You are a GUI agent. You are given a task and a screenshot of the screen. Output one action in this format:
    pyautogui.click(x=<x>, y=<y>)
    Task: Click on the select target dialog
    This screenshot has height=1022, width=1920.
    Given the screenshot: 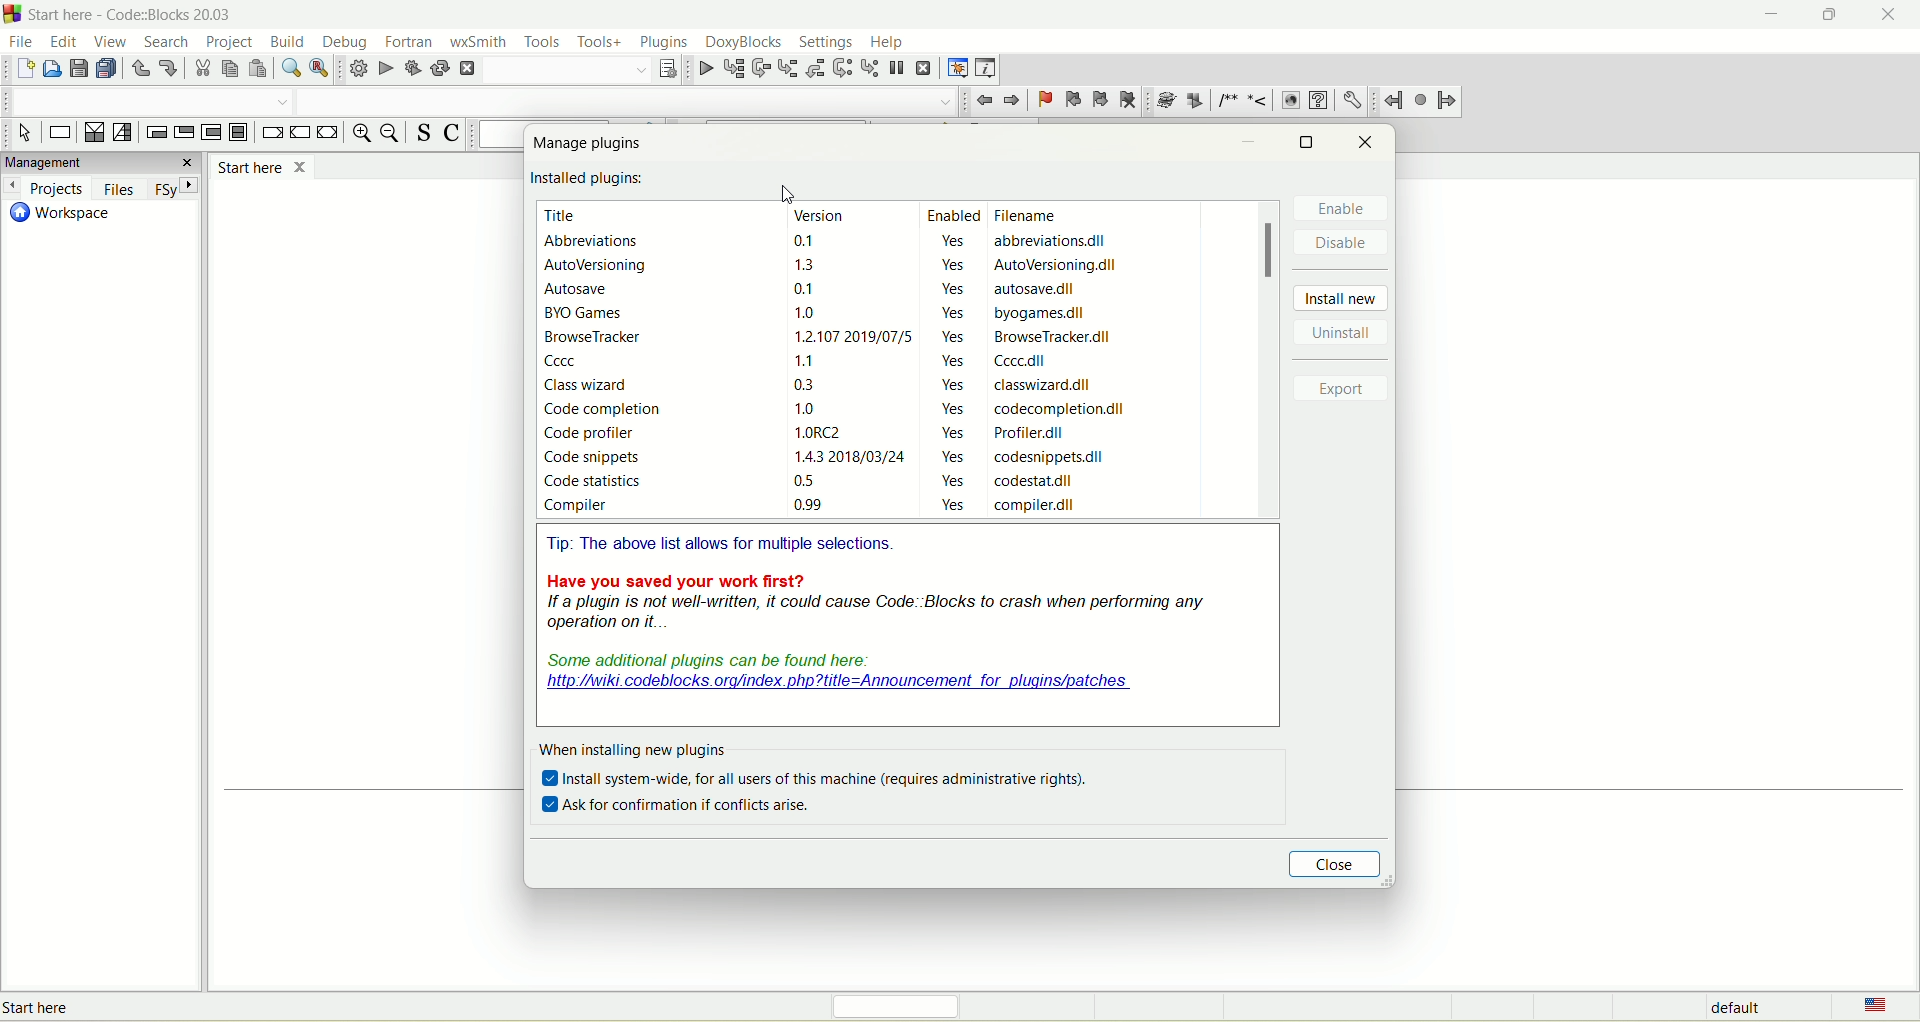 What is the action you would take?
    pyautogui.click(x=669, y=68)
    